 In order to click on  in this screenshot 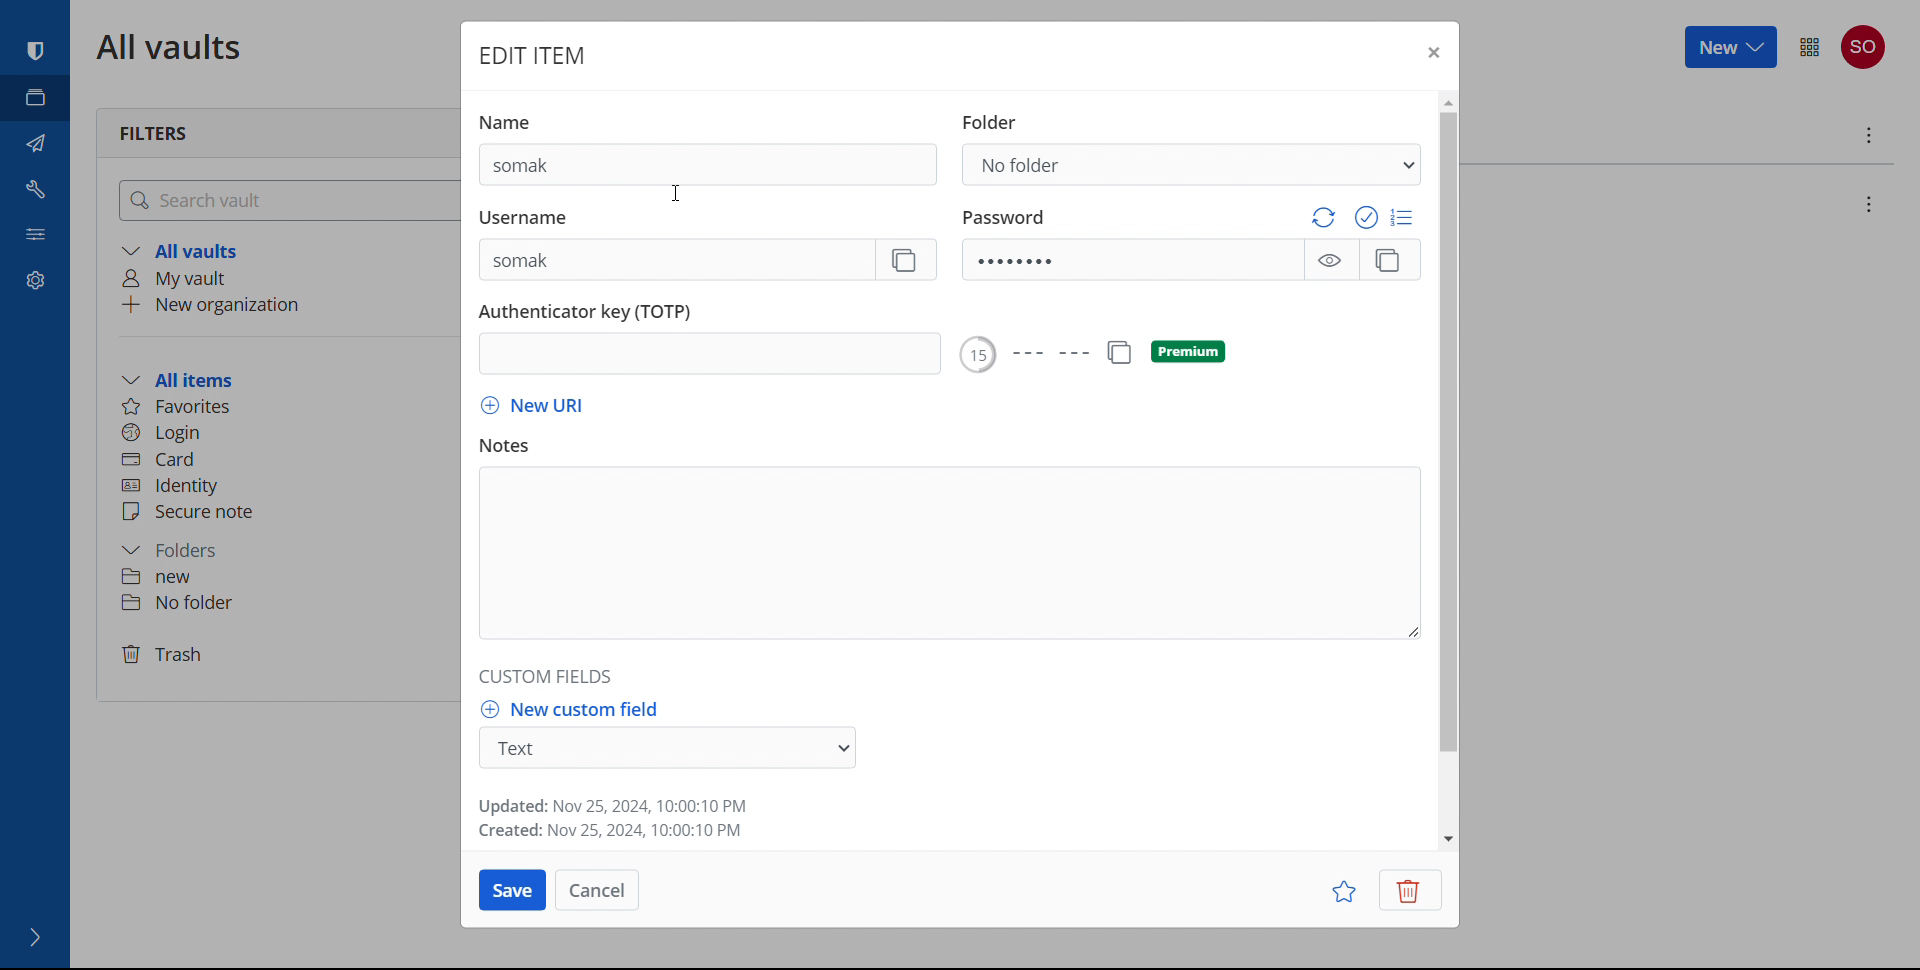, I will do `click(1022, 355)`.